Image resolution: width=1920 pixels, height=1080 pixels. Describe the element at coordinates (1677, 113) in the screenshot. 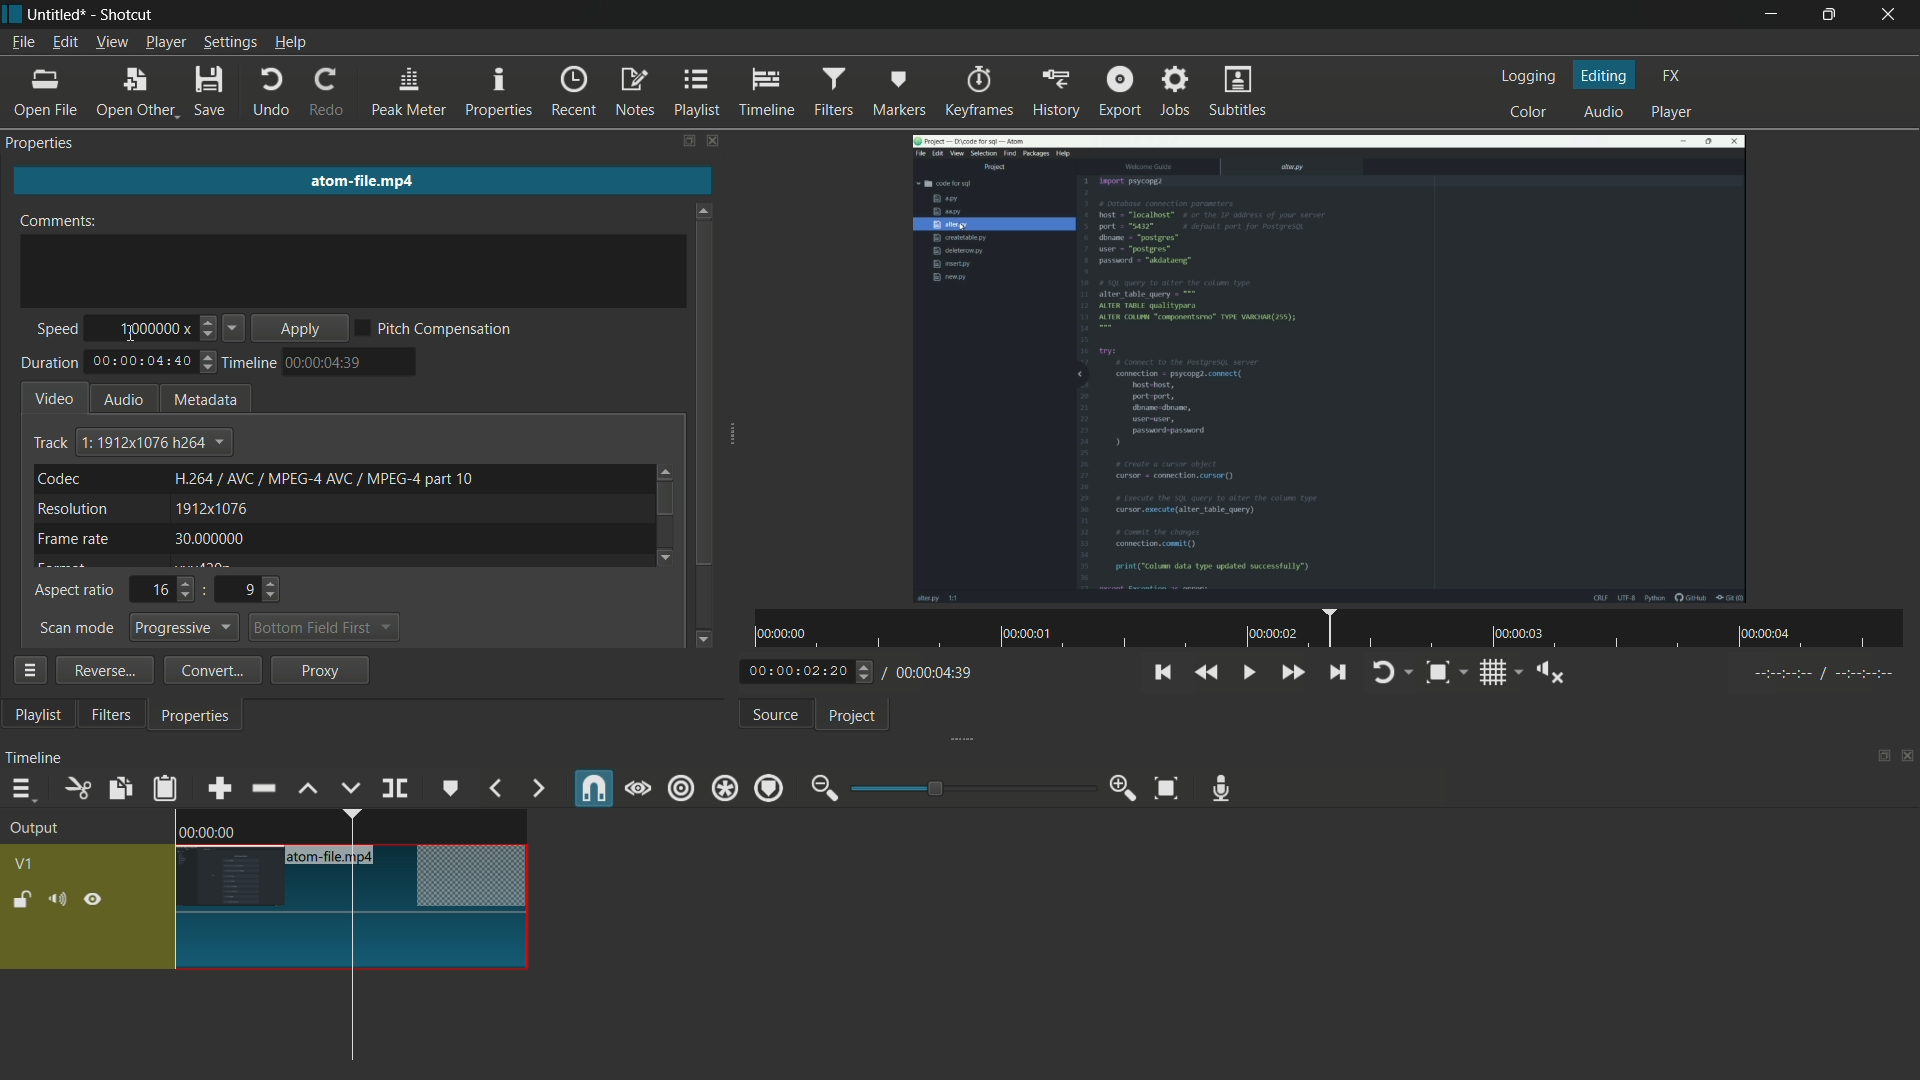

I see `player` at that location.